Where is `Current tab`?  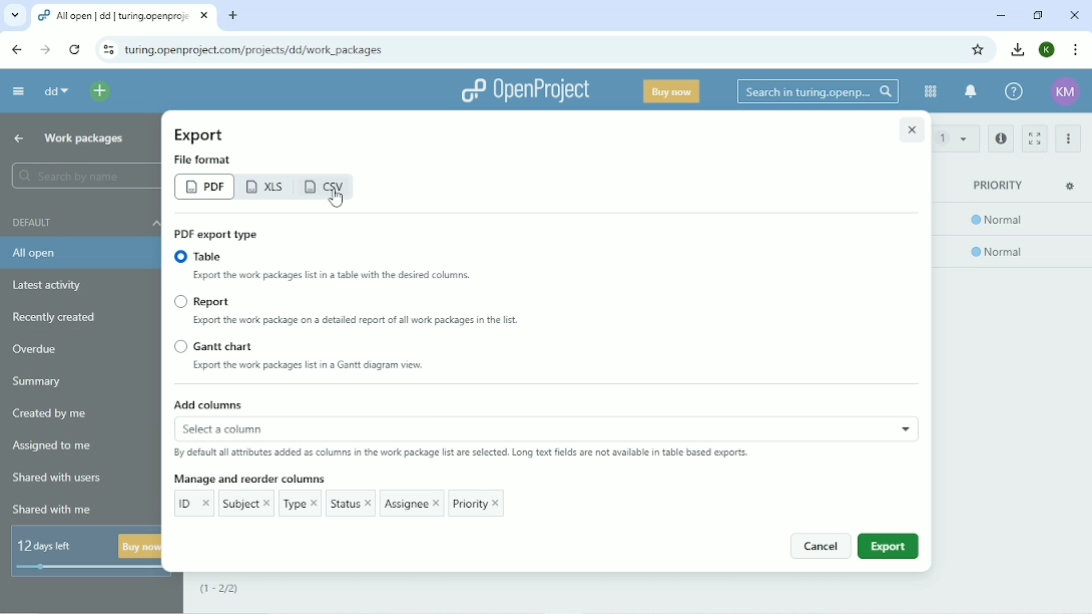
Current tab is located at coordinates (126, 16).